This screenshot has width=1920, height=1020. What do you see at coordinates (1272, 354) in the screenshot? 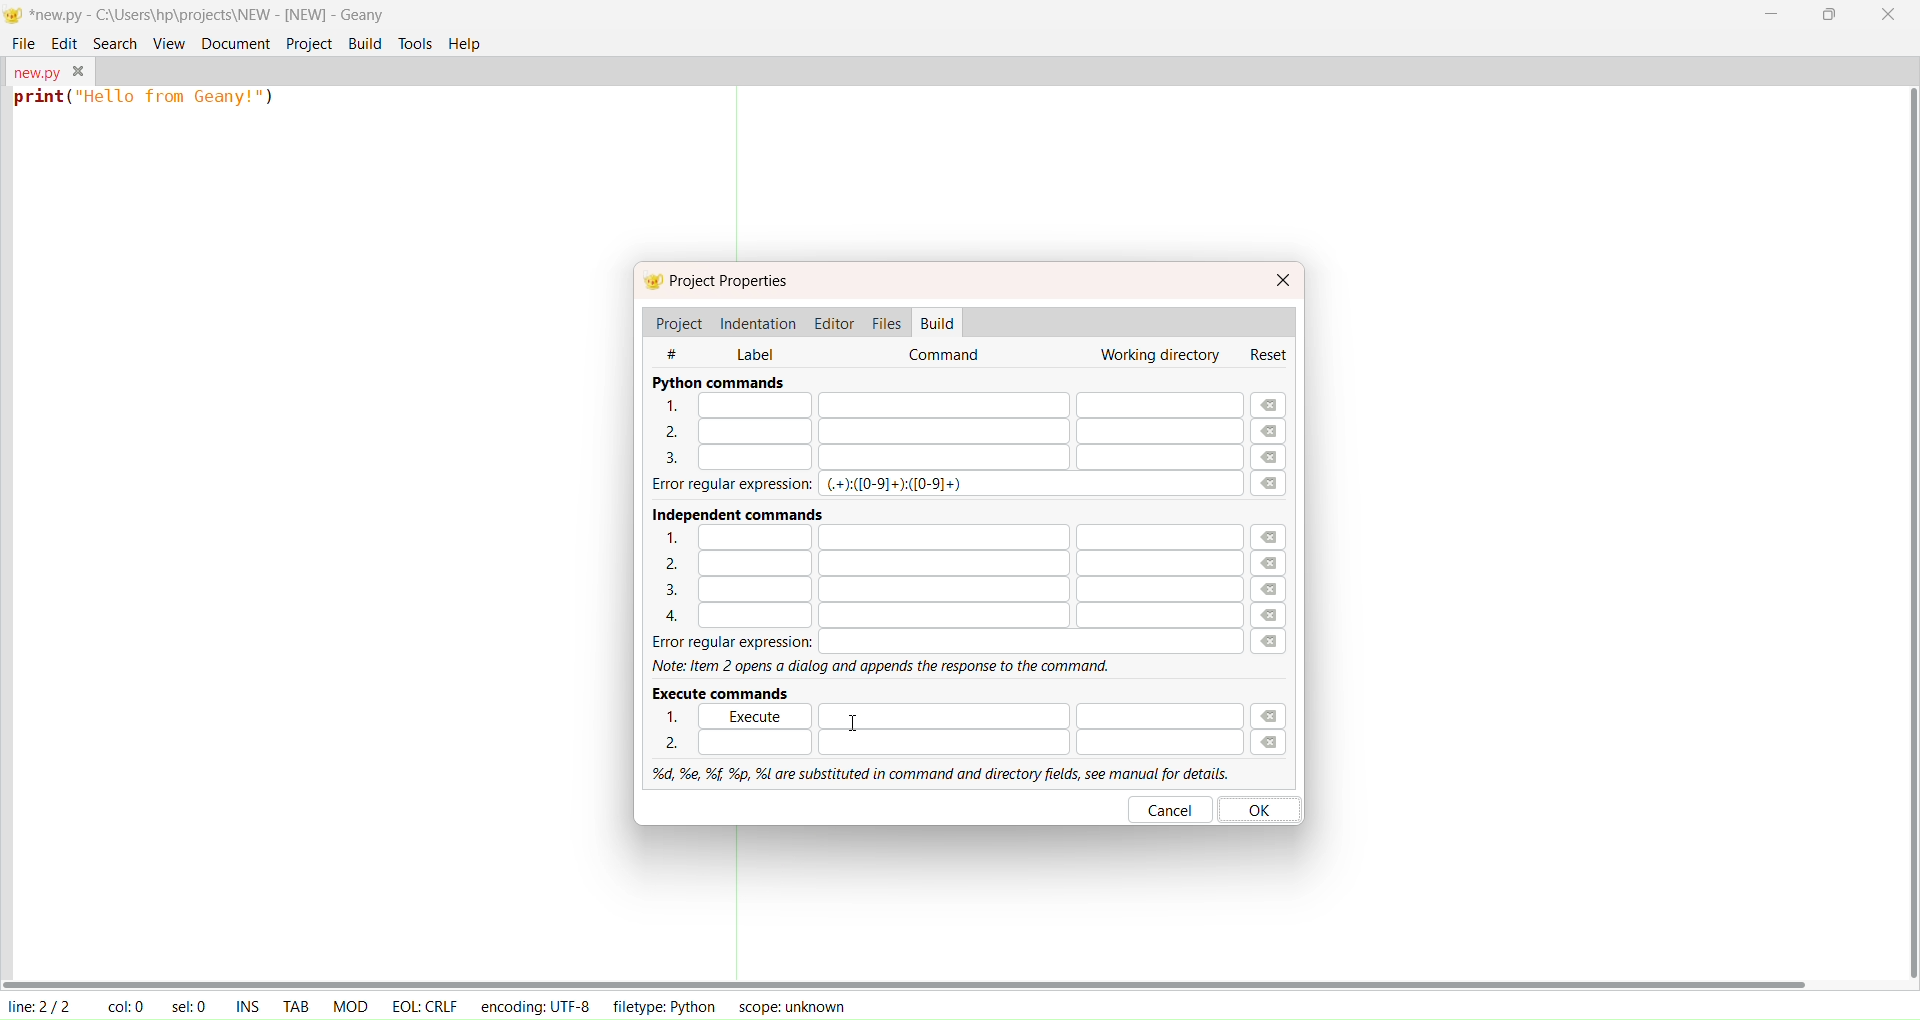
I see `reset` at bounding box center [1272, 354].